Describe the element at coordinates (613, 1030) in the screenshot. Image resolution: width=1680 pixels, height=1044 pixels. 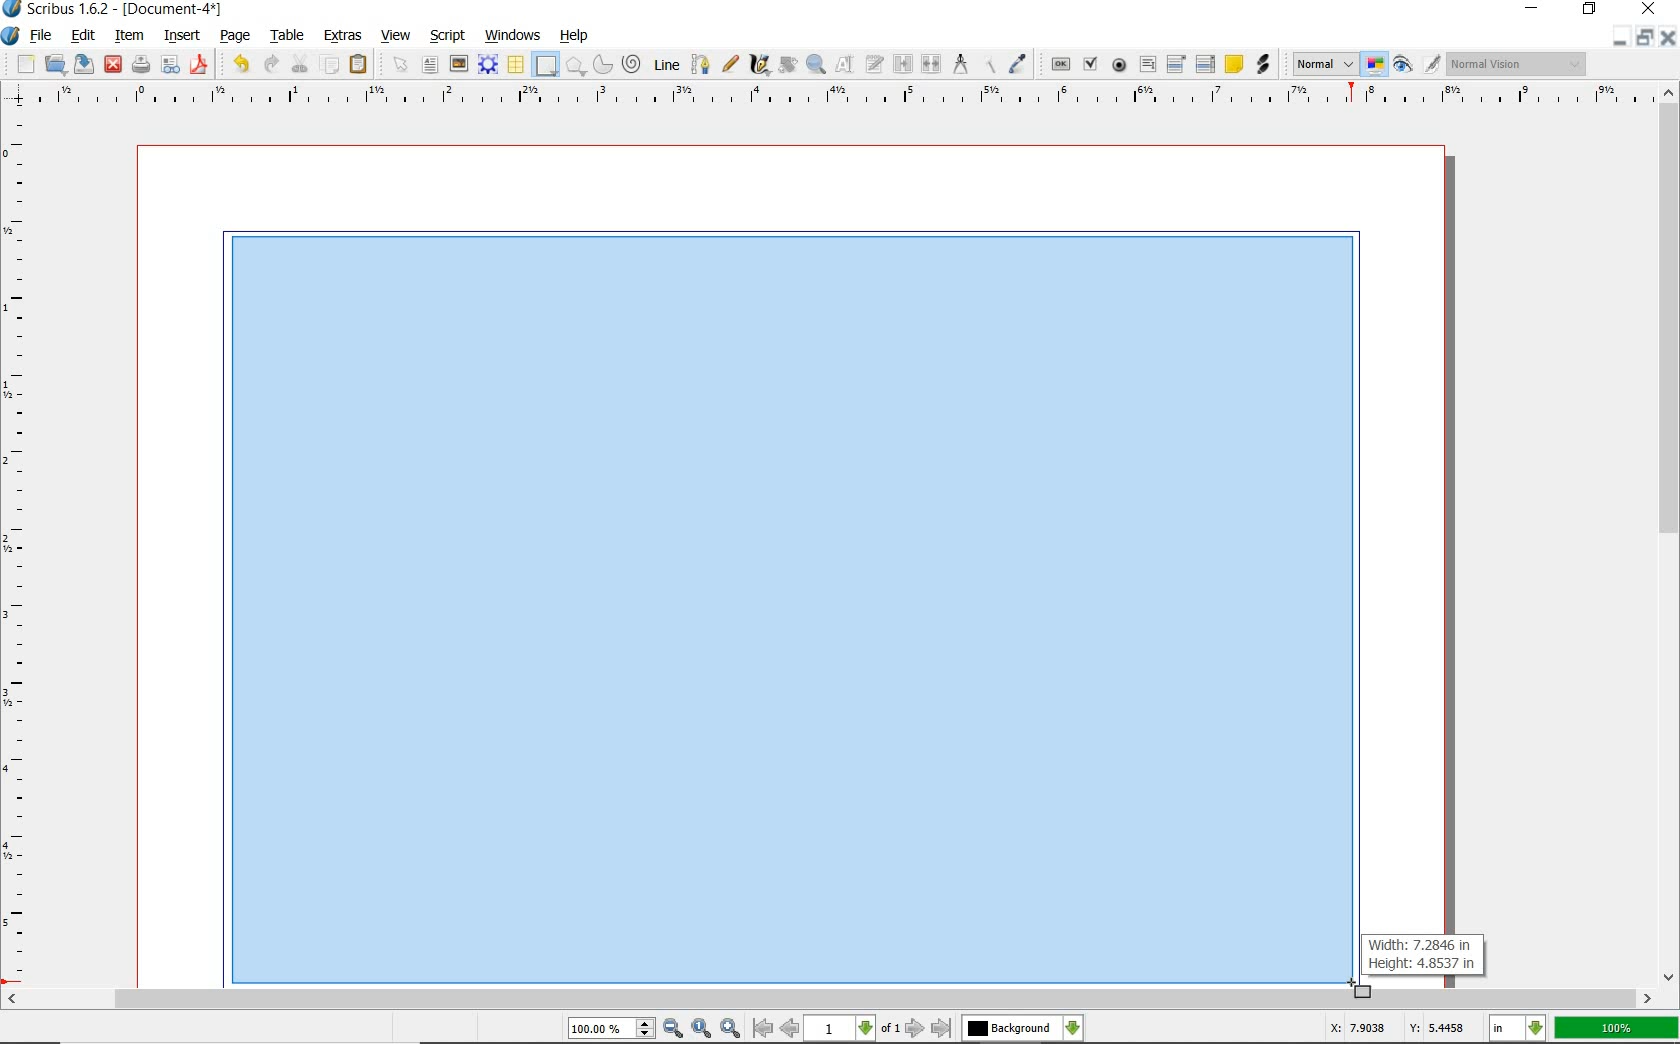
I see `100.00%` at that location.